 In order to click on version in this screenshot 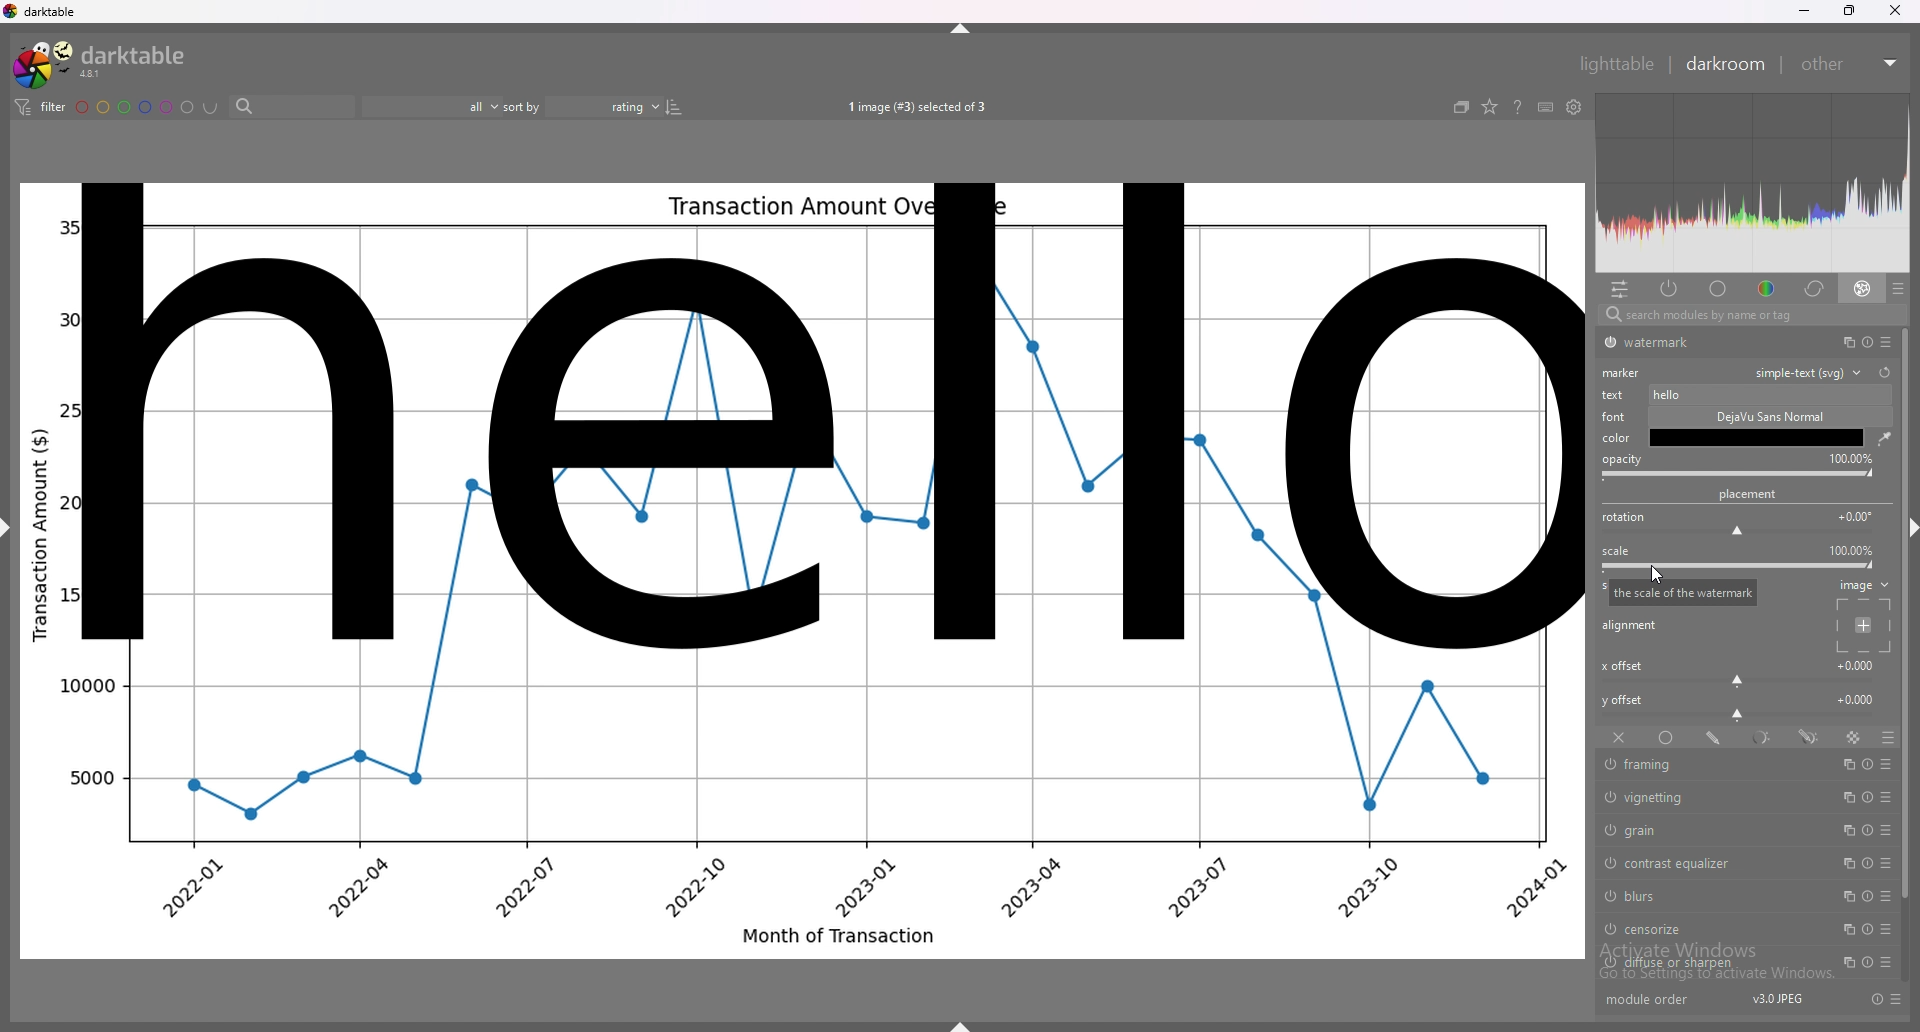, I will do `click(1775, 1000)`.